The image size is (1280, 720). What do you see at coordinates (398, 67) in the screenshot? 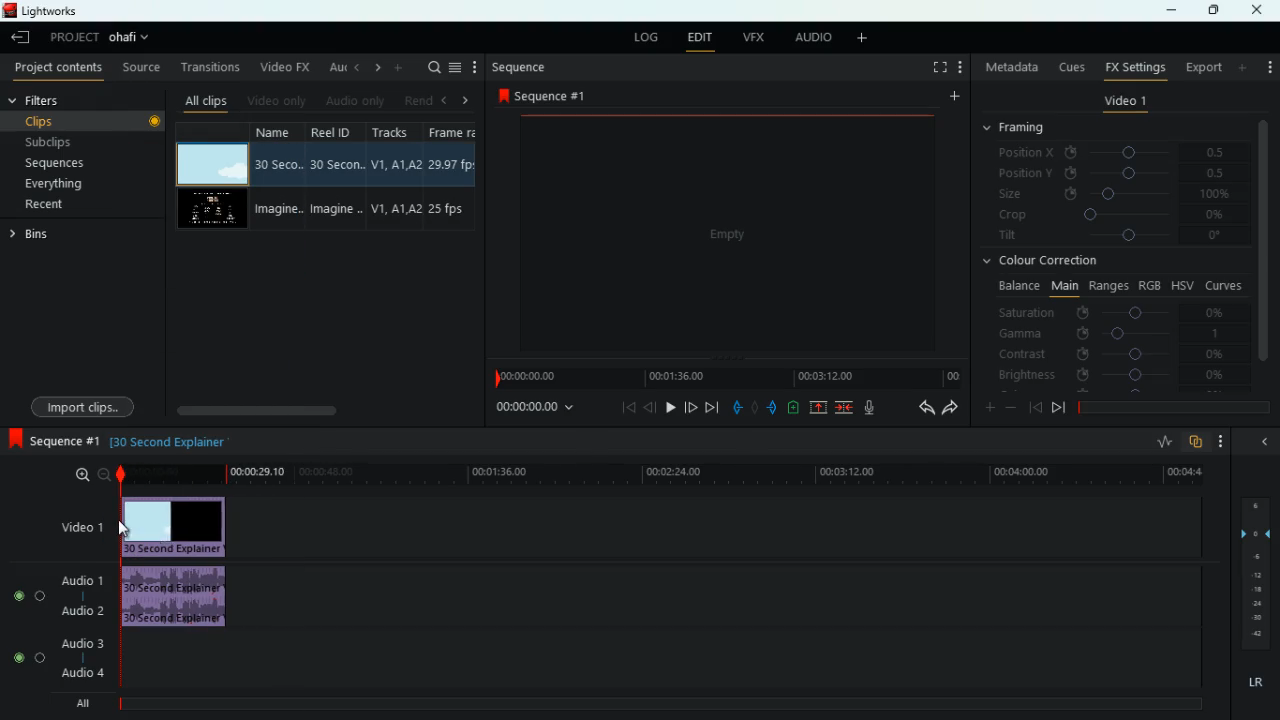
I see `more` at bounding box center [398, 67].